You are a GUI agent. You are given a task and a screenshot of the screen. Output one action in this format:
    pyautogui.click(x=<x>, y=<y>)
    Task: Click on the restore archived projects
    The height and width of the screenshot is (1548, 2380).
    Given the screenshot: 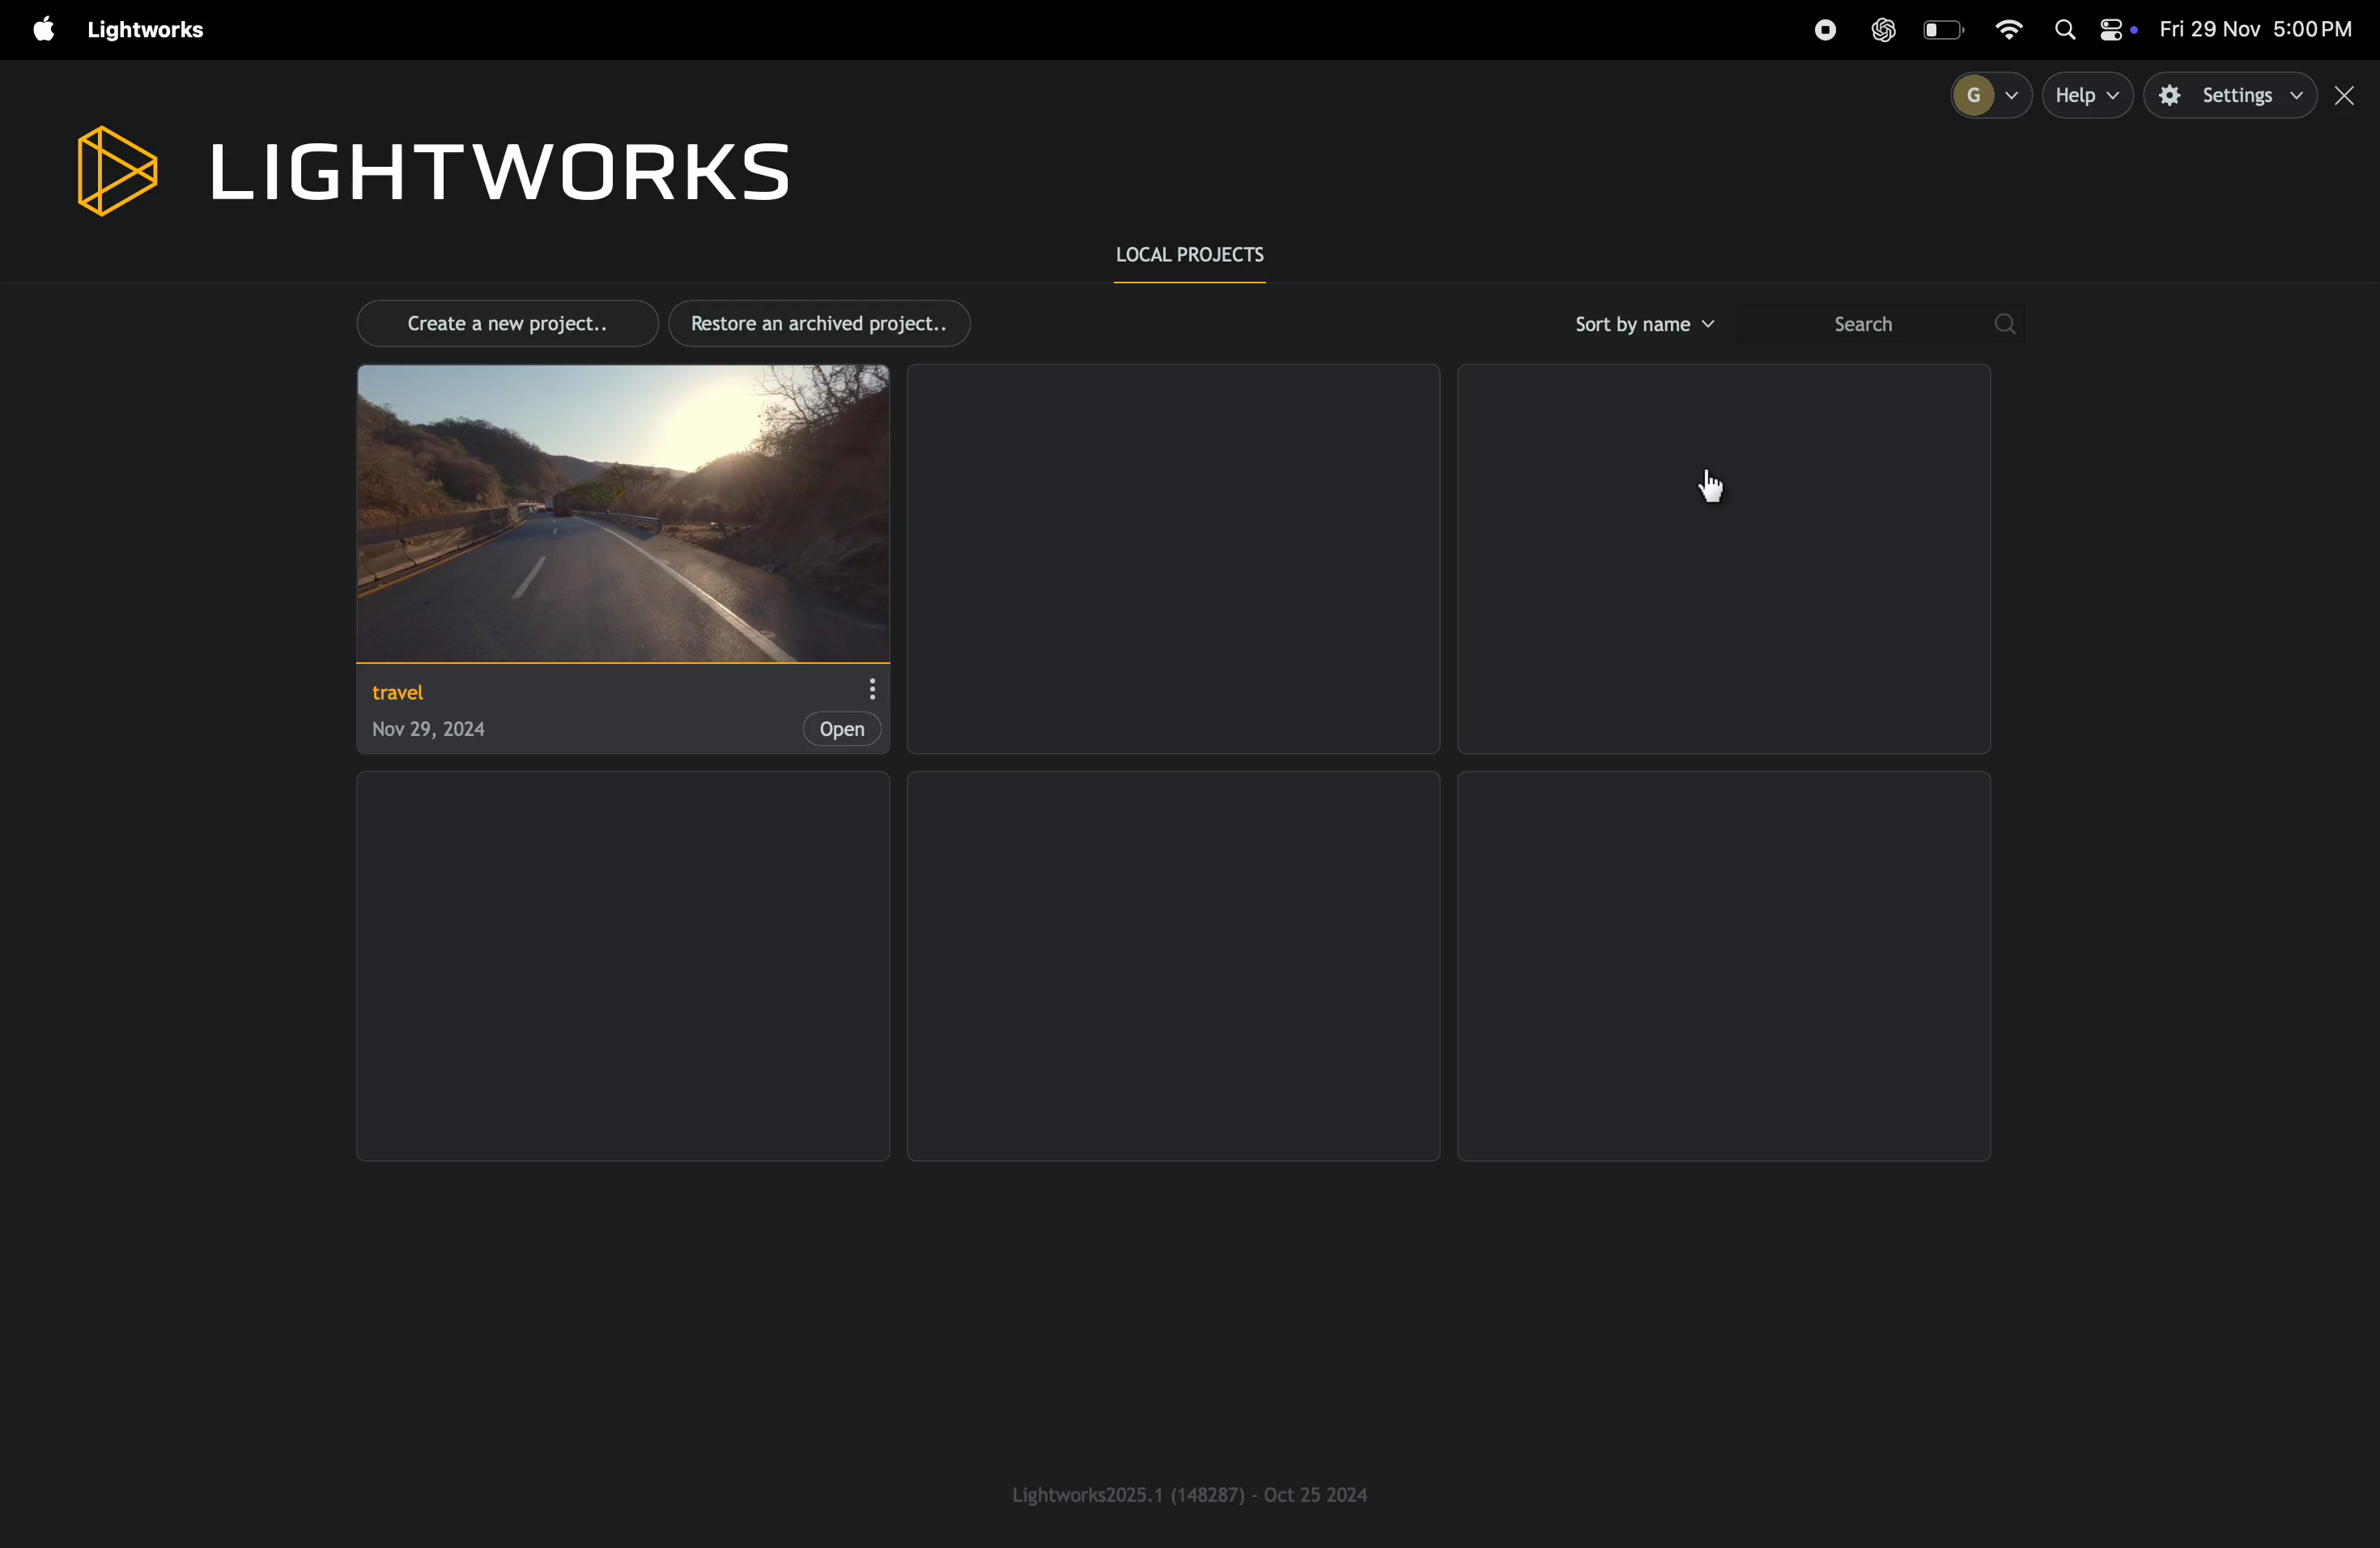 What is the action you would take?
    pyautogui.click(x=828, y=323)
    